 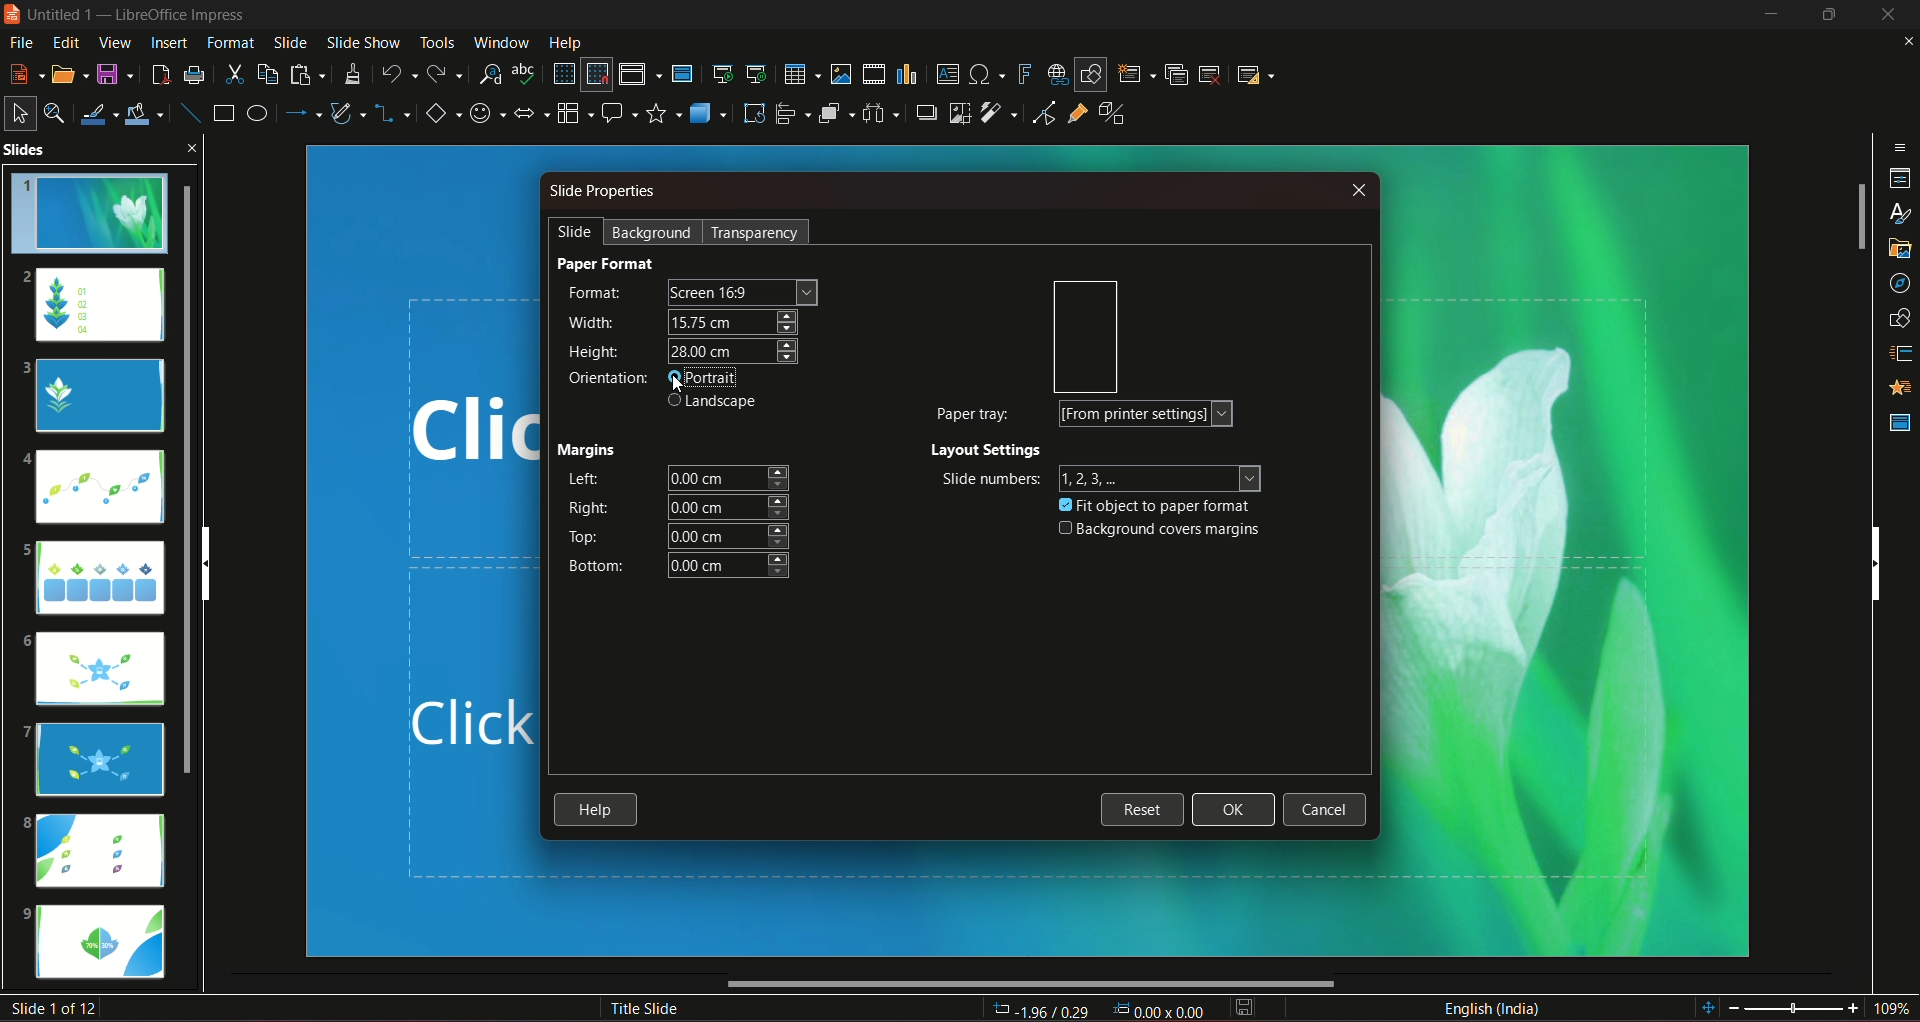 I want to click on paper format, so click(x=608, y=263).